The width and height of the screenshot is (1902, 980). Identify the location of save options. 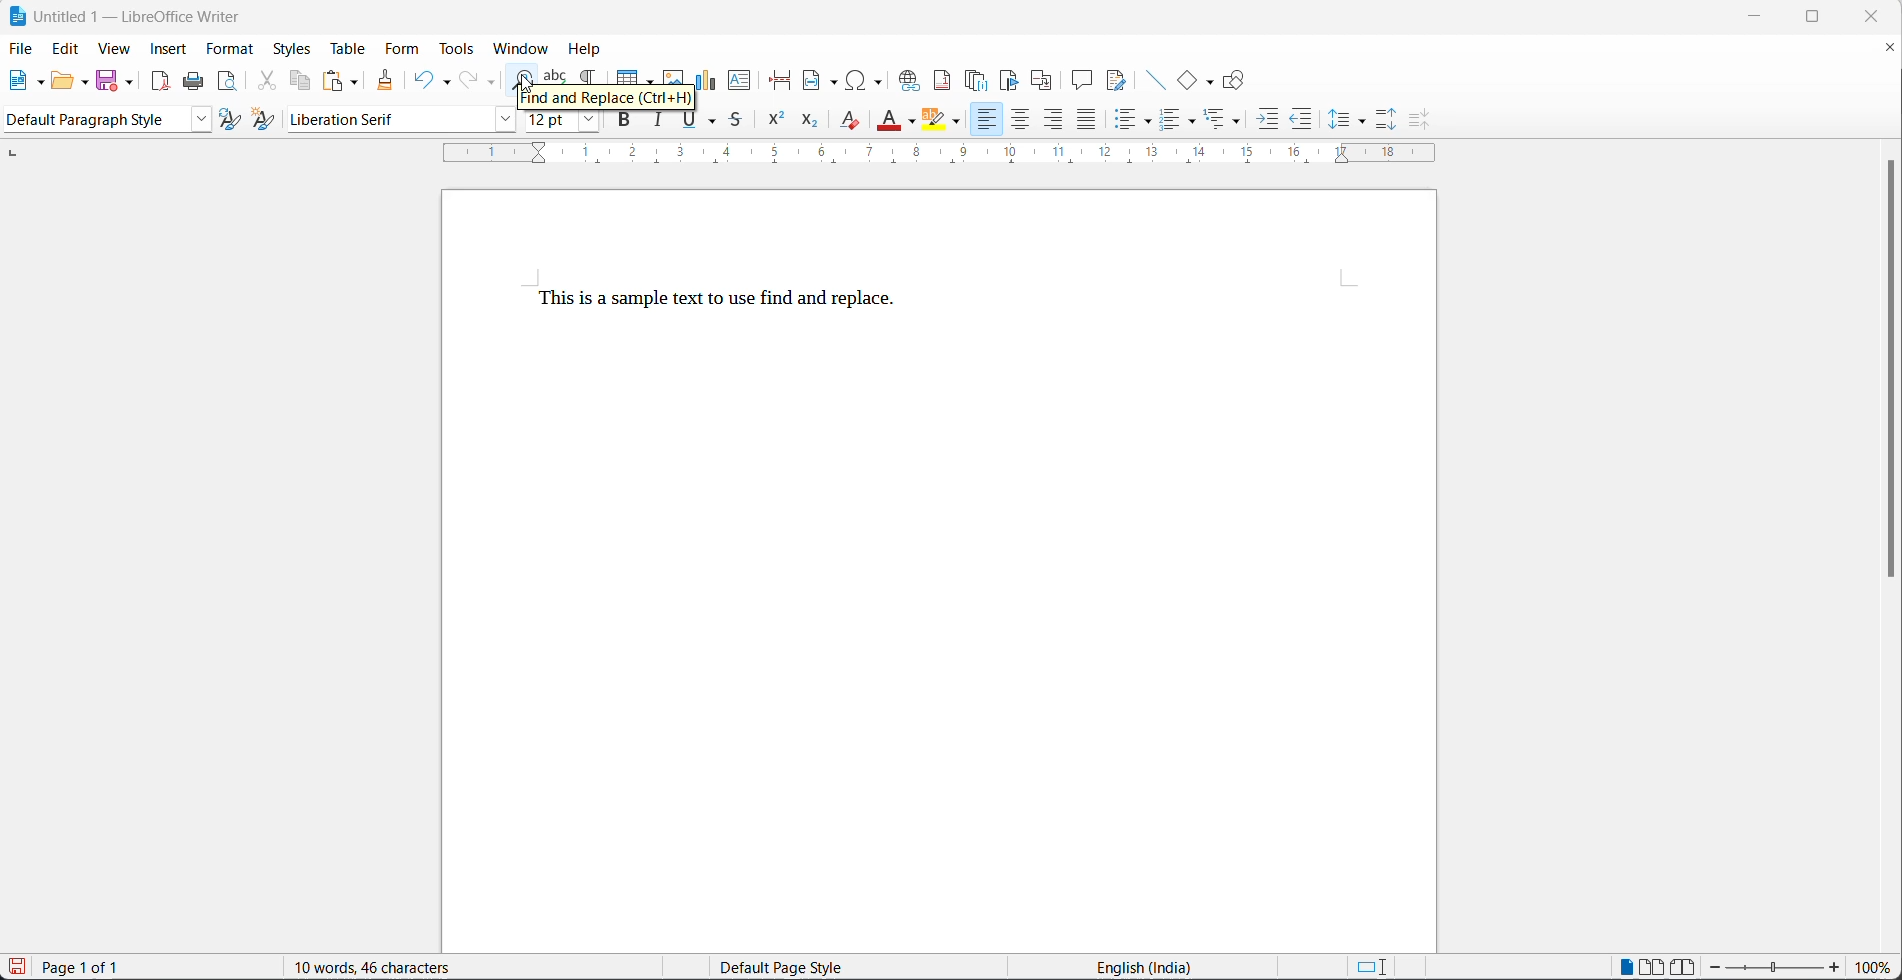
(130, 81).